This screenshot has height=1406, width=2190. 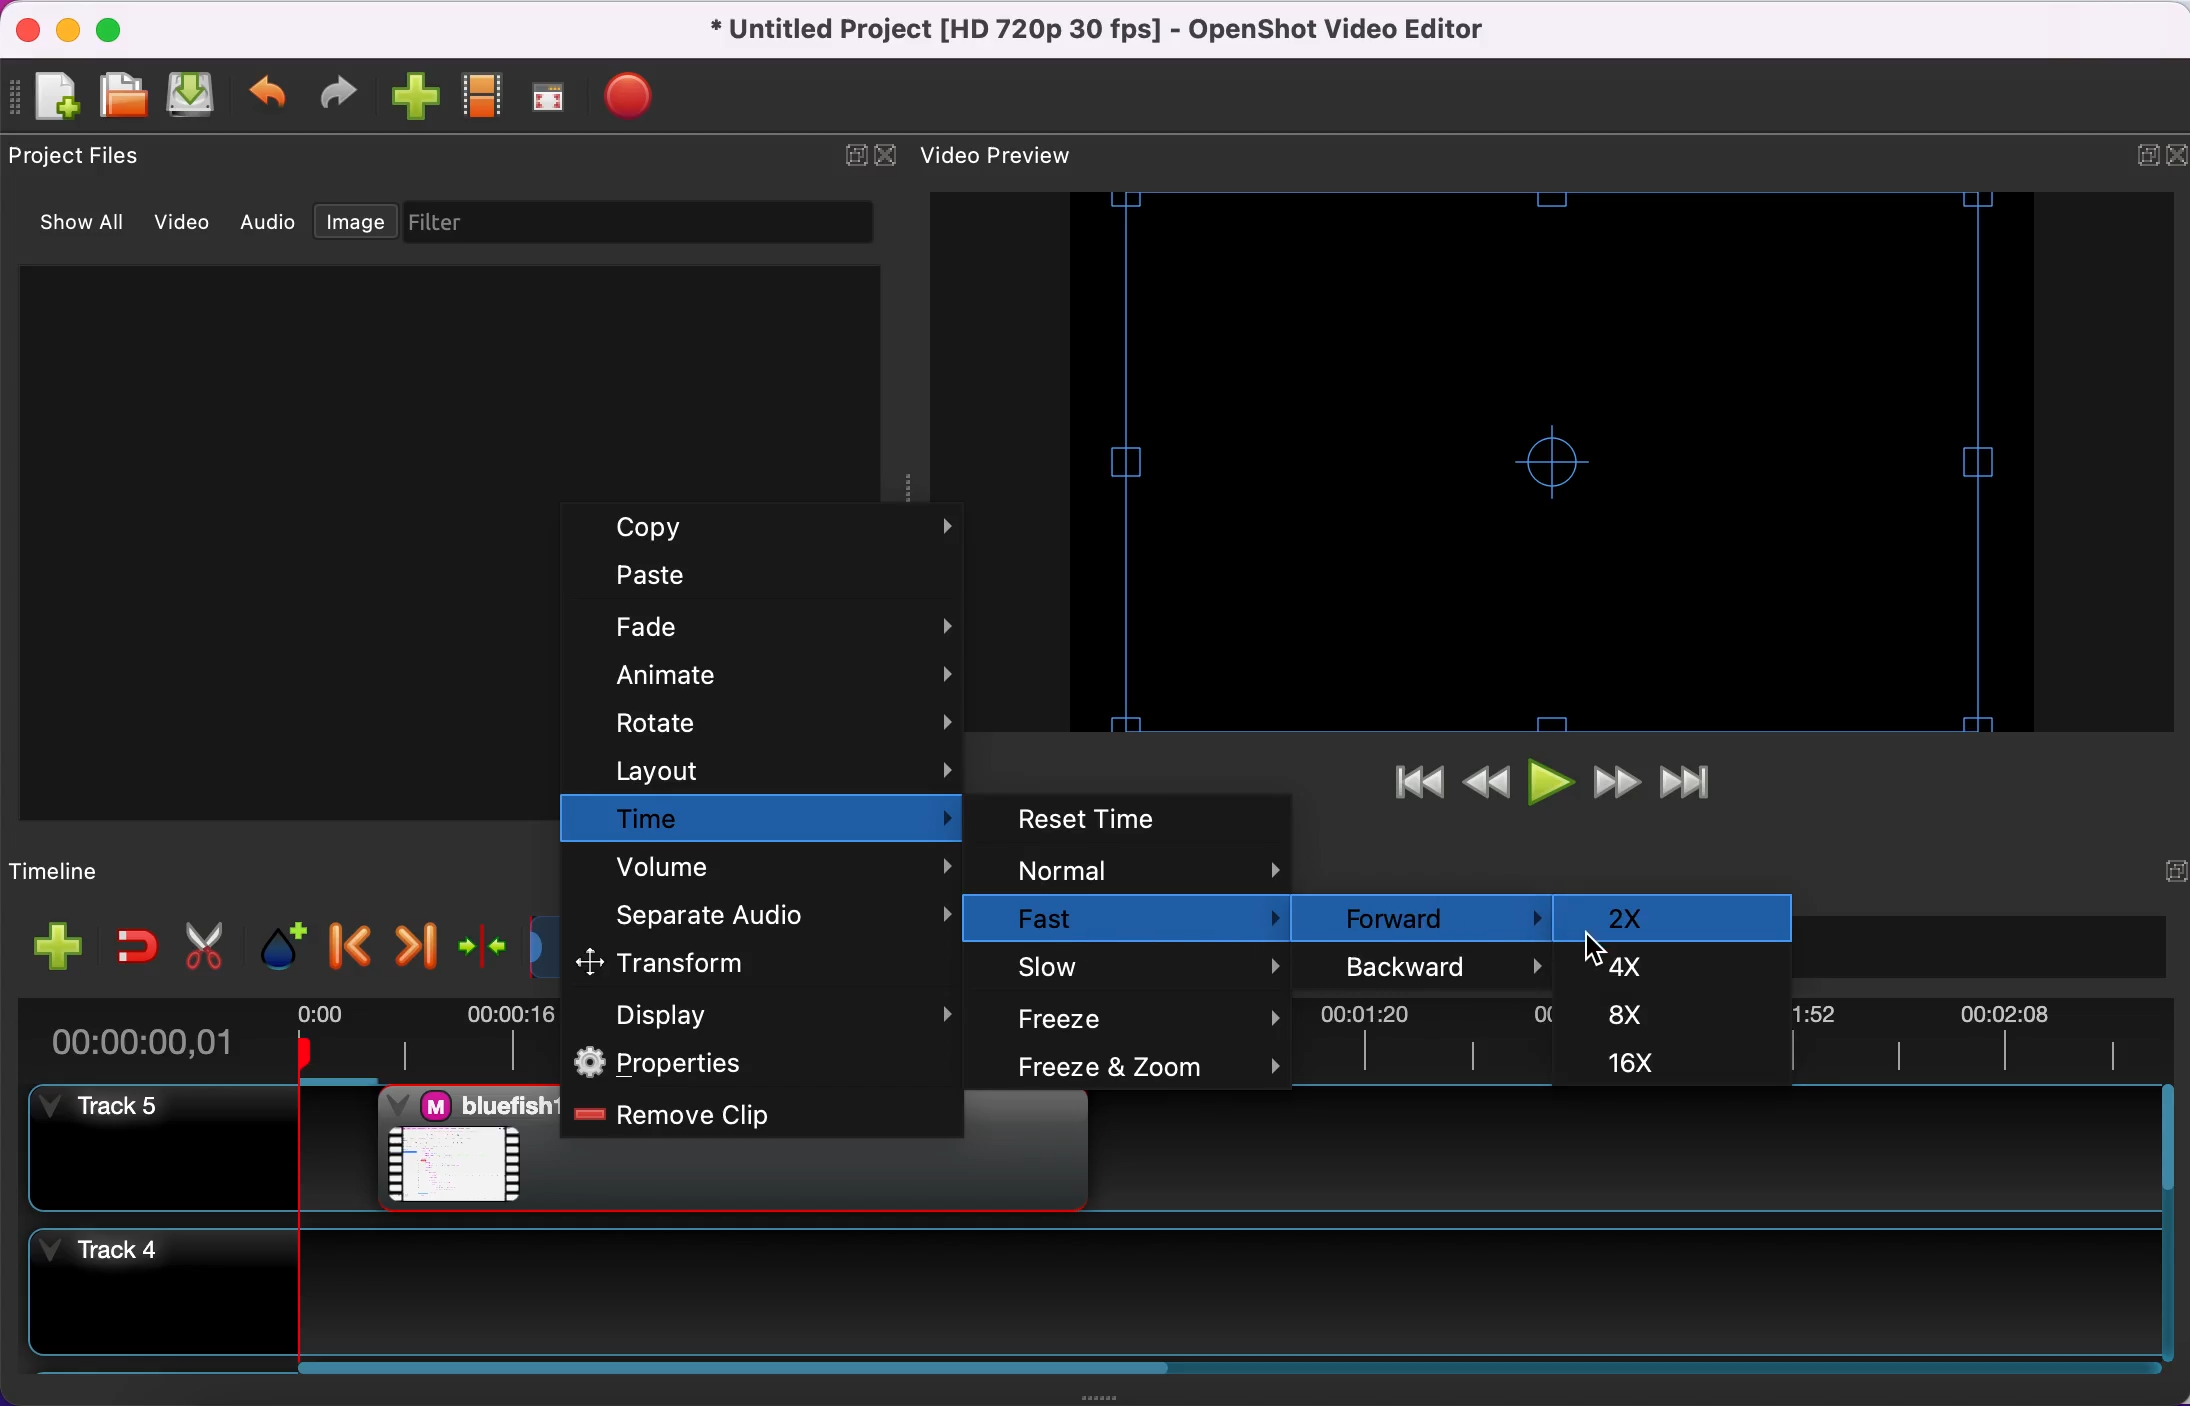 What do you see at coordinates (120, 29) in the screenshot?
I see `maximize` at bounding box center [120, 29].